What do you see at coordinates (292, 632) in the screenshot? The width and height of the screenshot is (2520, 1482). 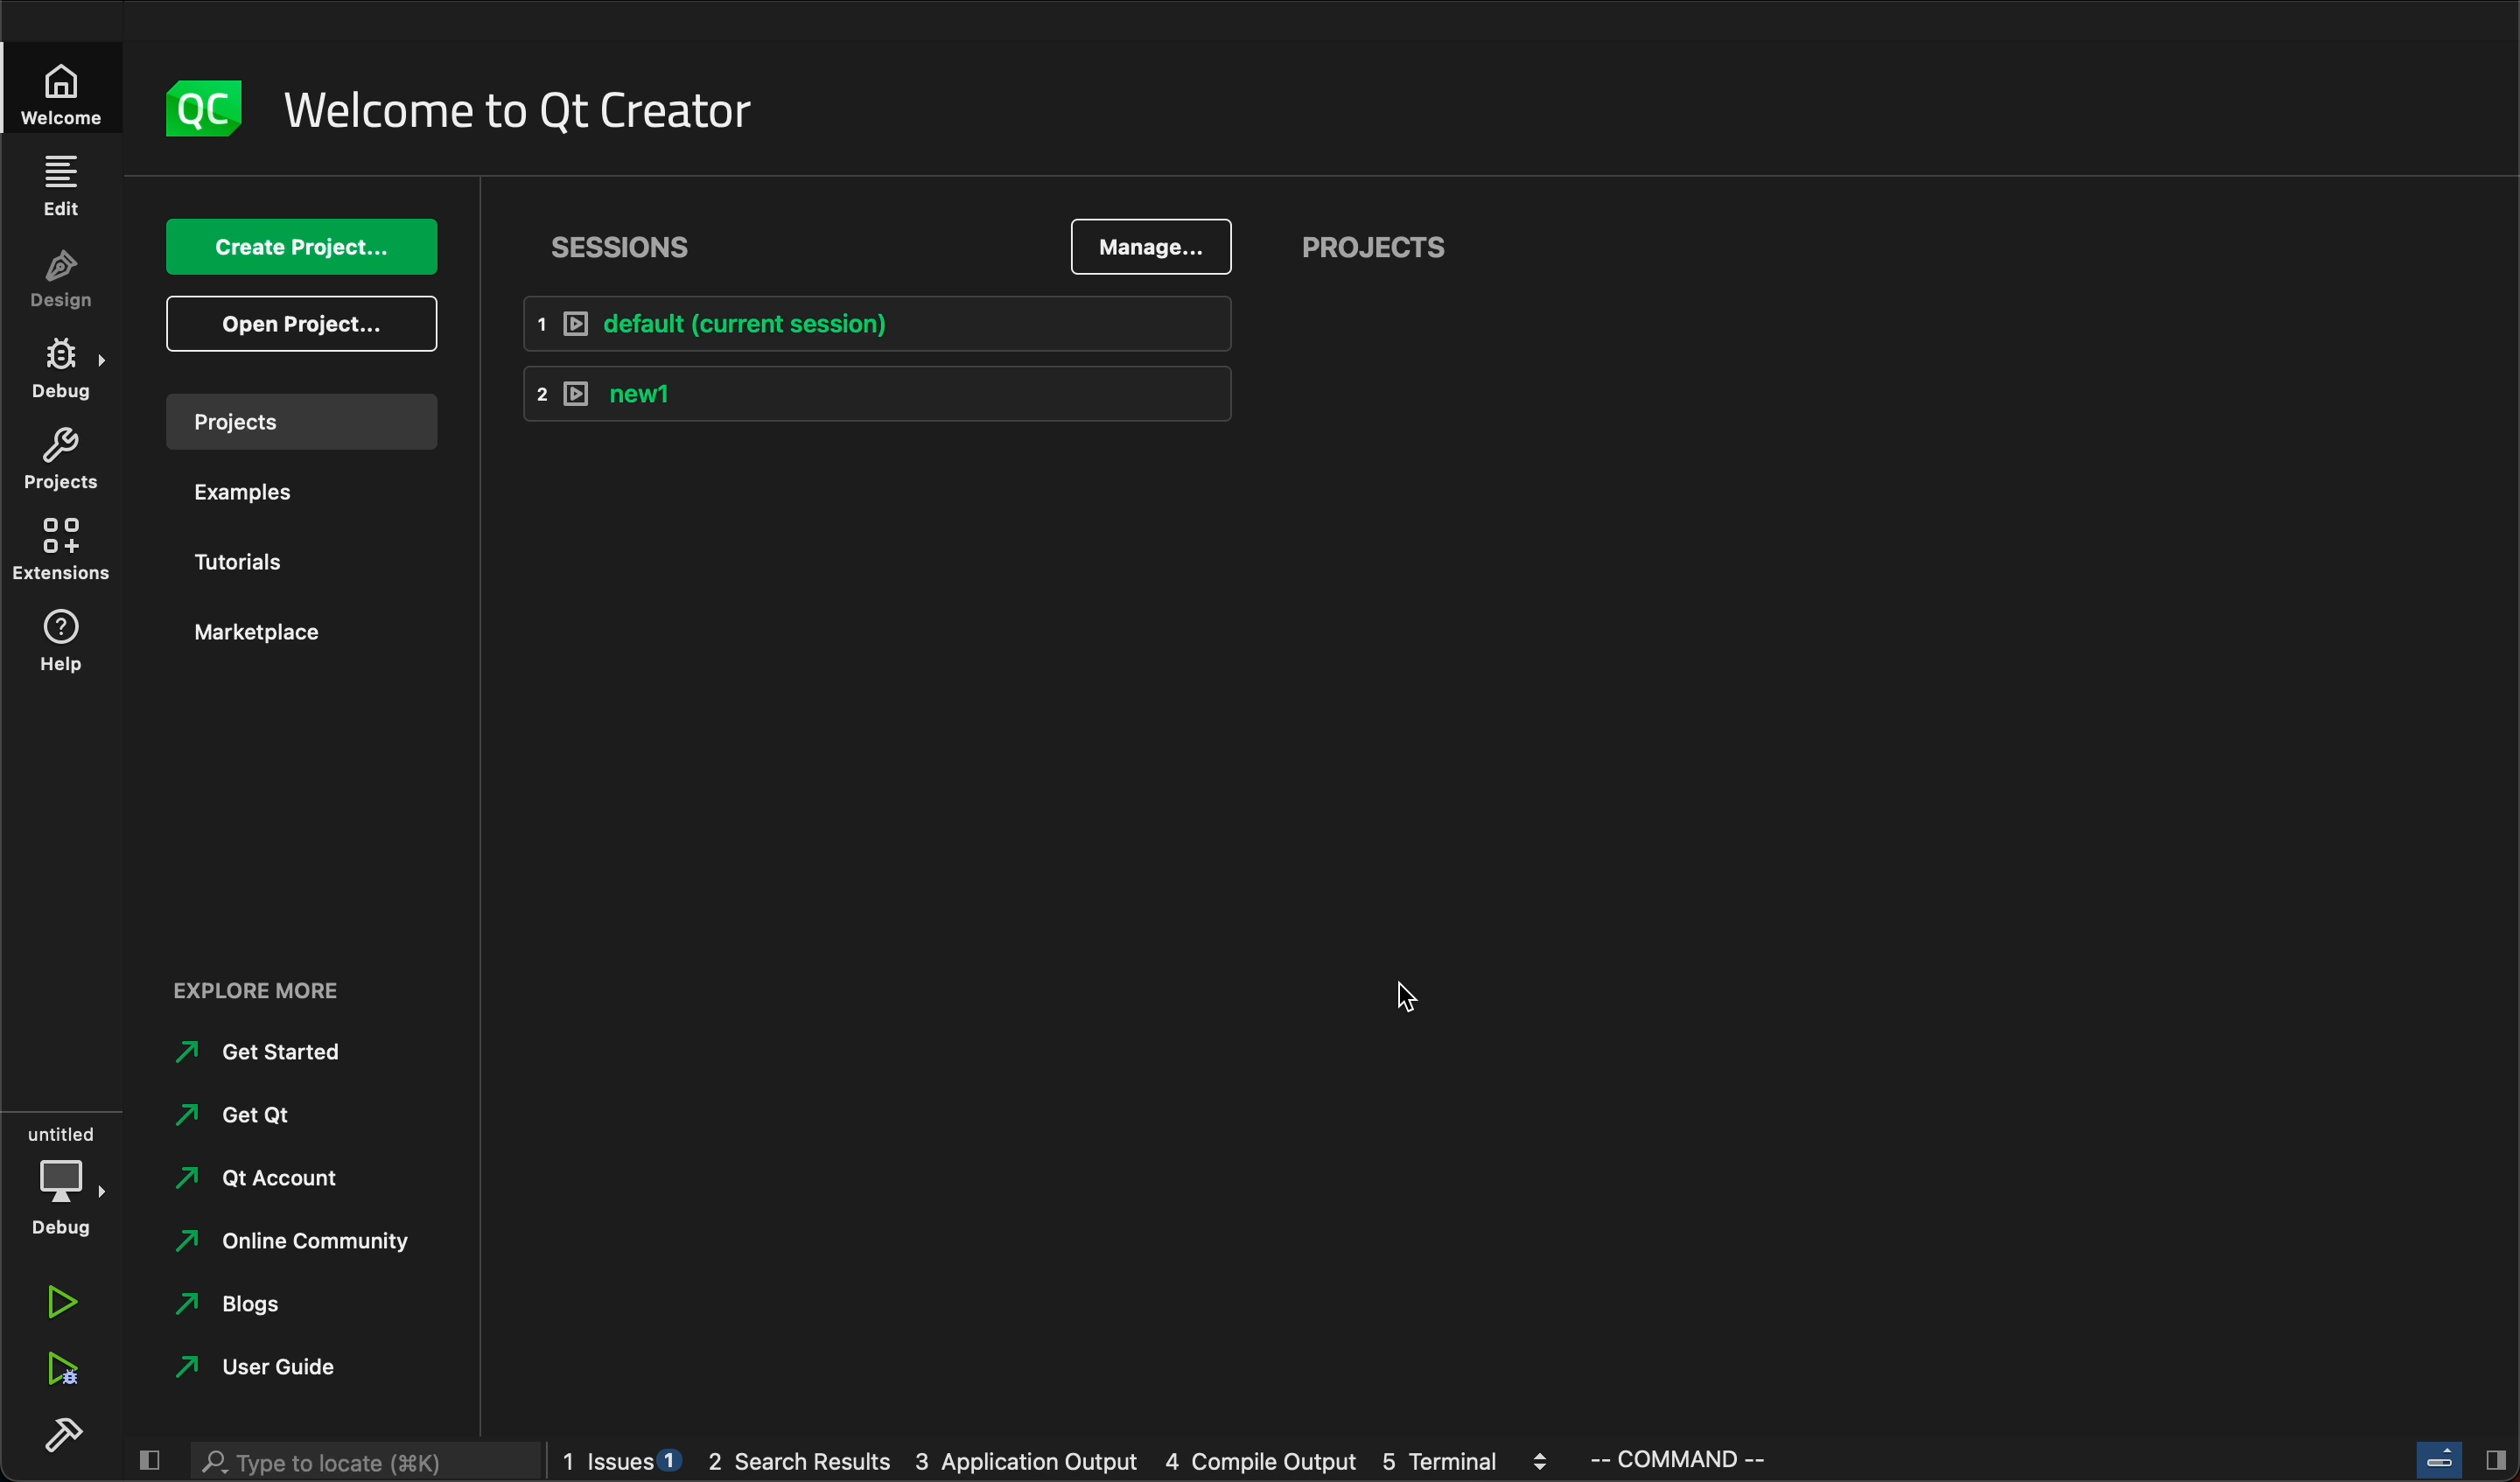 I see `marketplace` at bounding box center [292, 632].